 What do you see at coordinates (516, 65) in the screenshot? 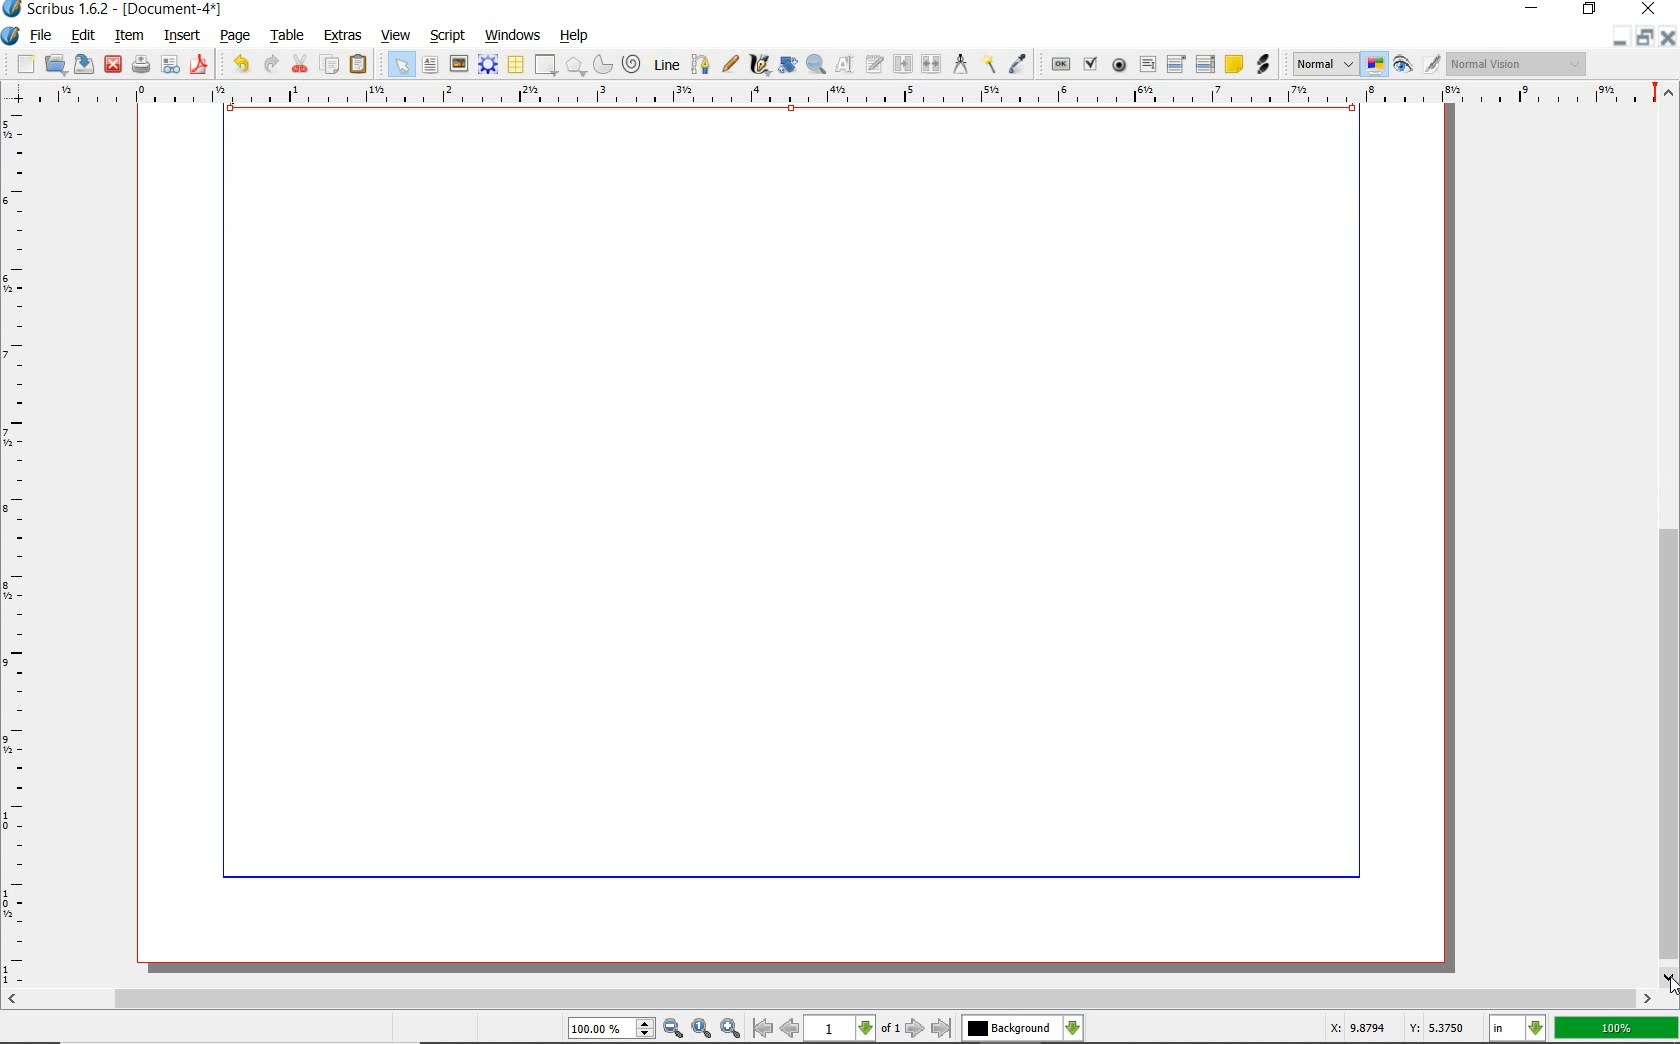
I see `table` at bounding box center [516, 65].